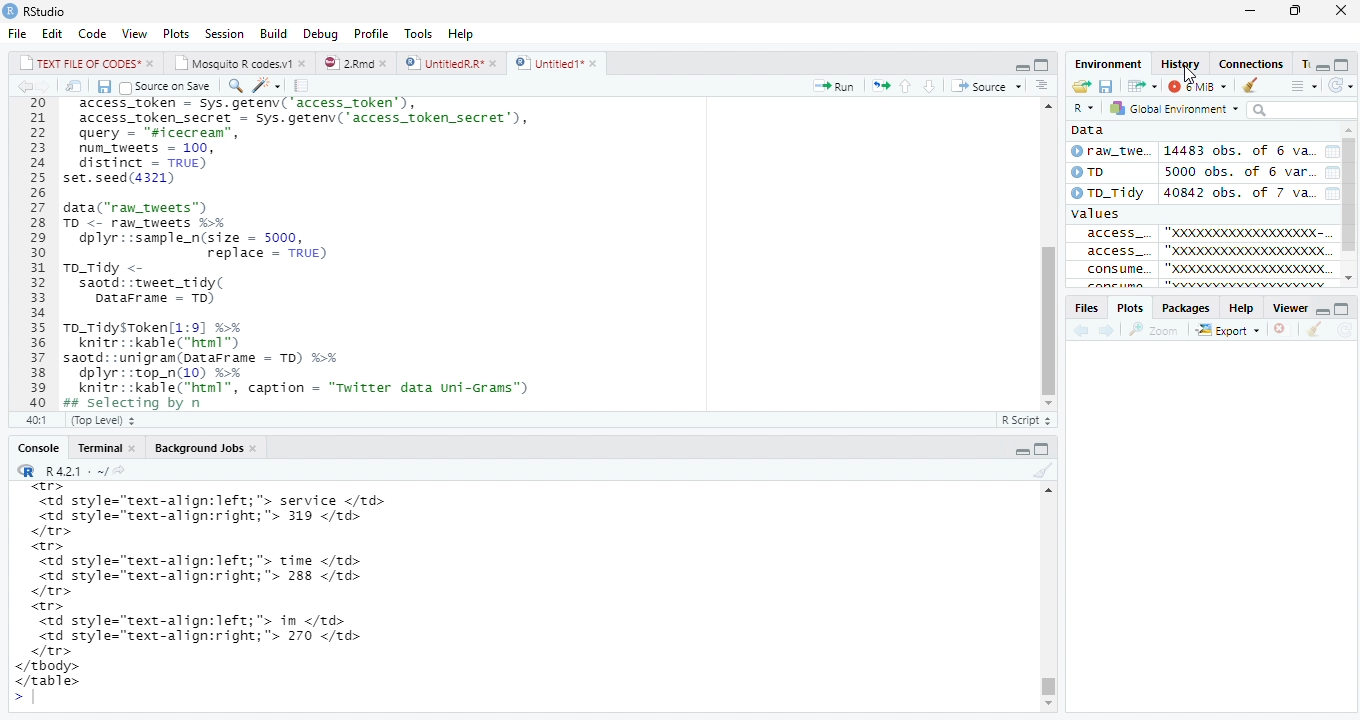 Image resolution: width=1360 pixels, height=720 pixels. What do you see at coordinates (92, 33) in the screenshot?
I see `Code` at bounding box center [92, 33].